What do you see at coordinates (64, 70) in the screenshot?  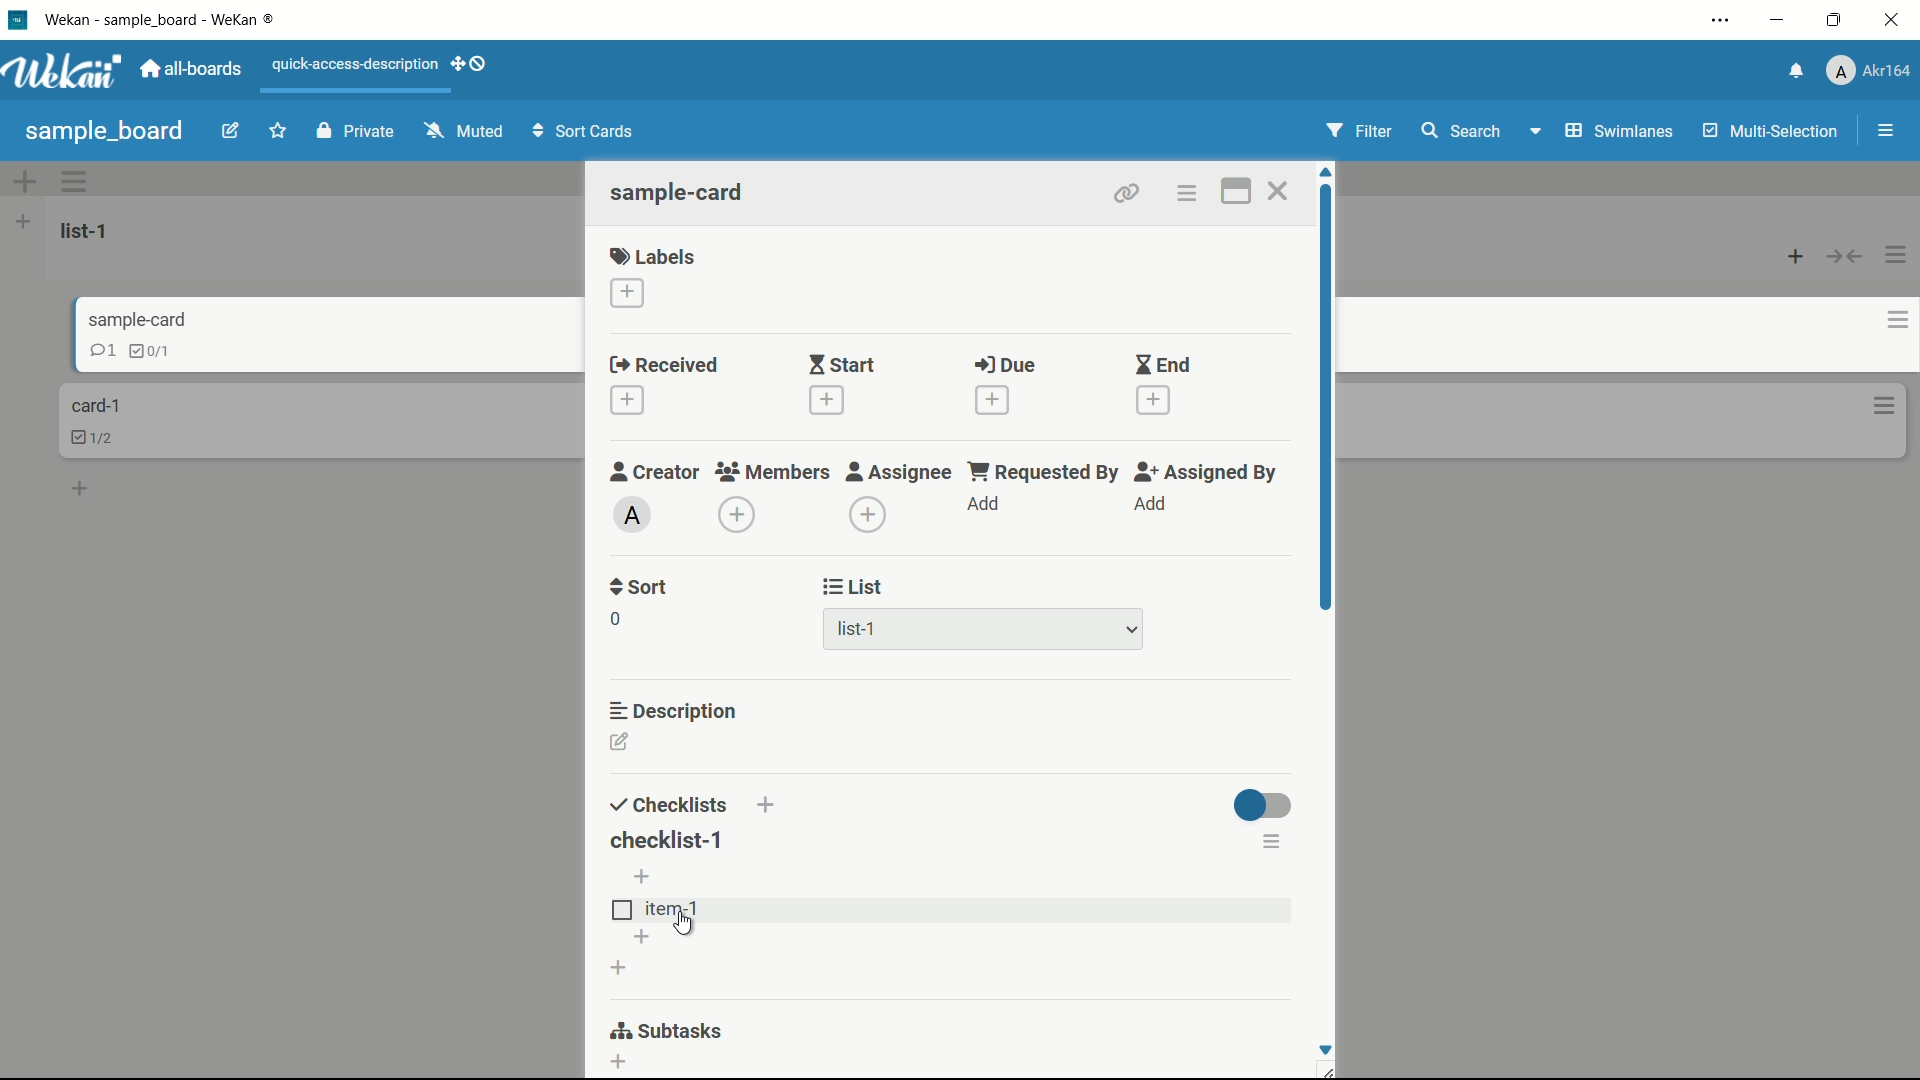 I see `app logo` at bounding box center [64, 70].